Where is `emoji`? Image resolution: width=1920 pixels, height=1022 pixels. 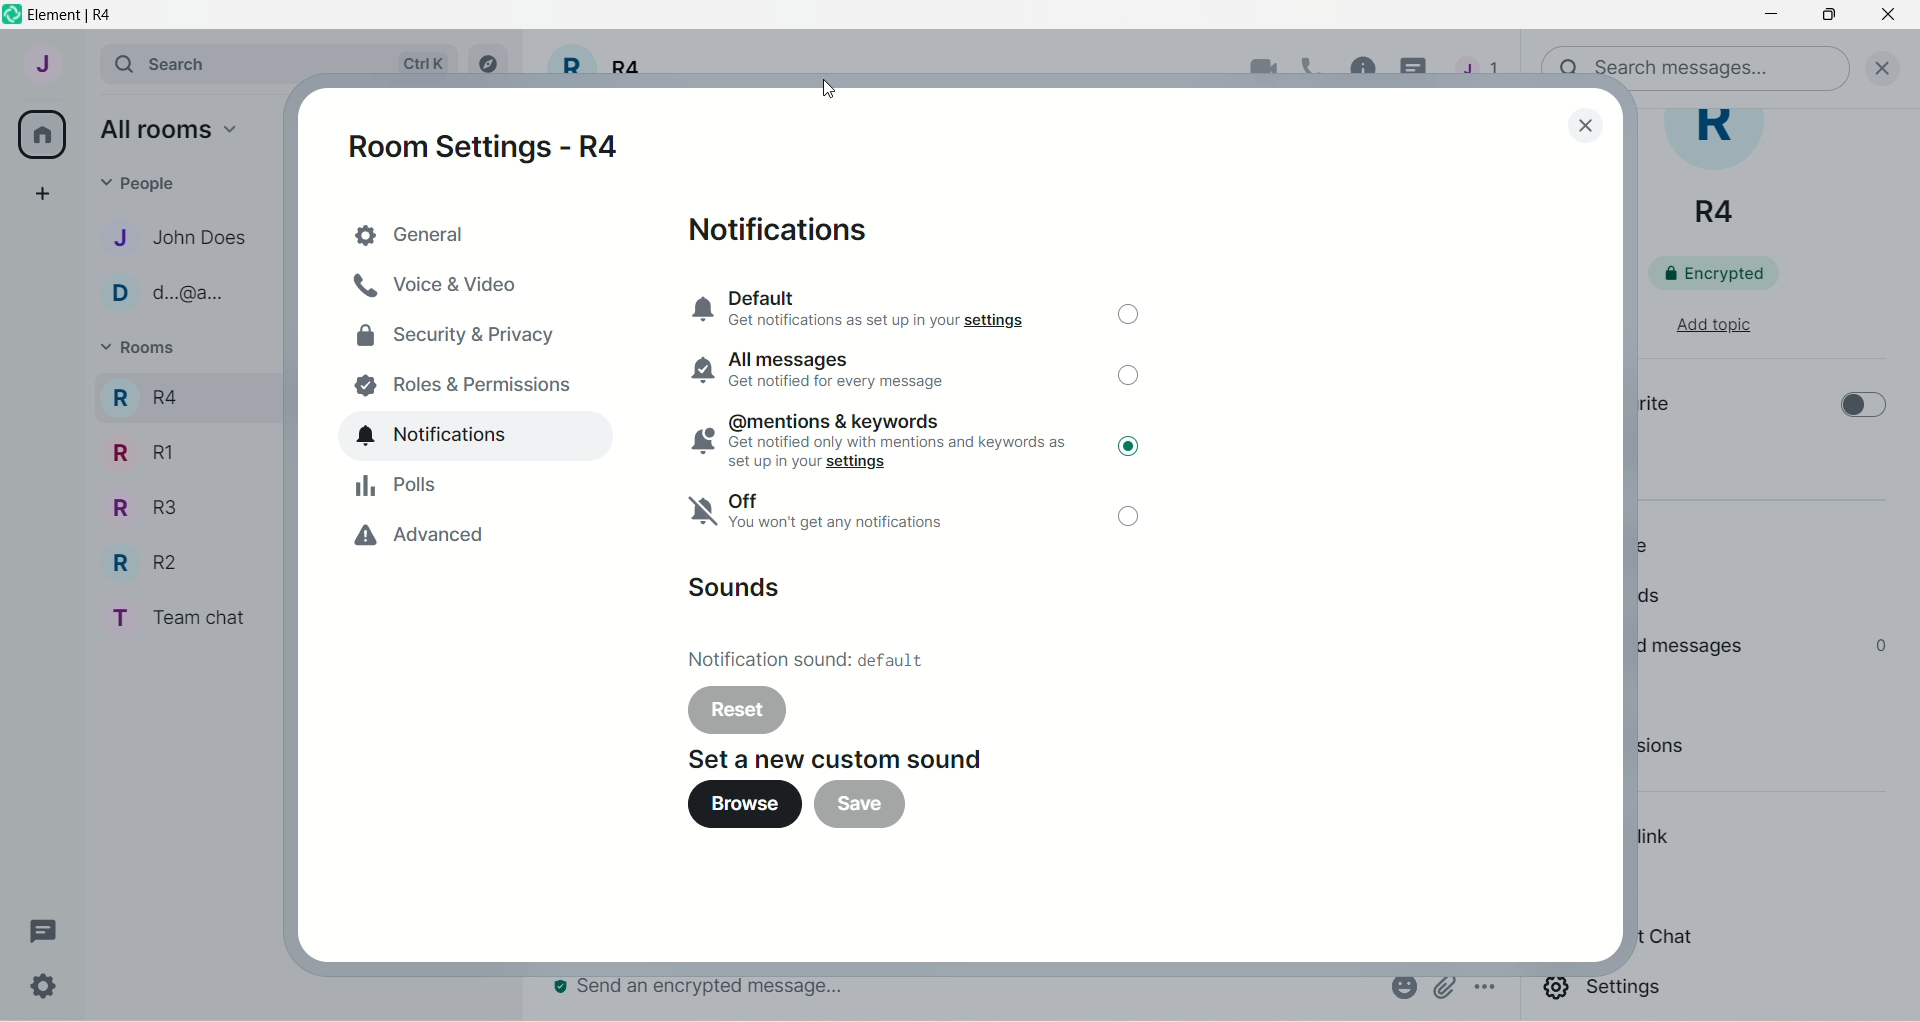 emoji is located at coordinates (1402, 987).